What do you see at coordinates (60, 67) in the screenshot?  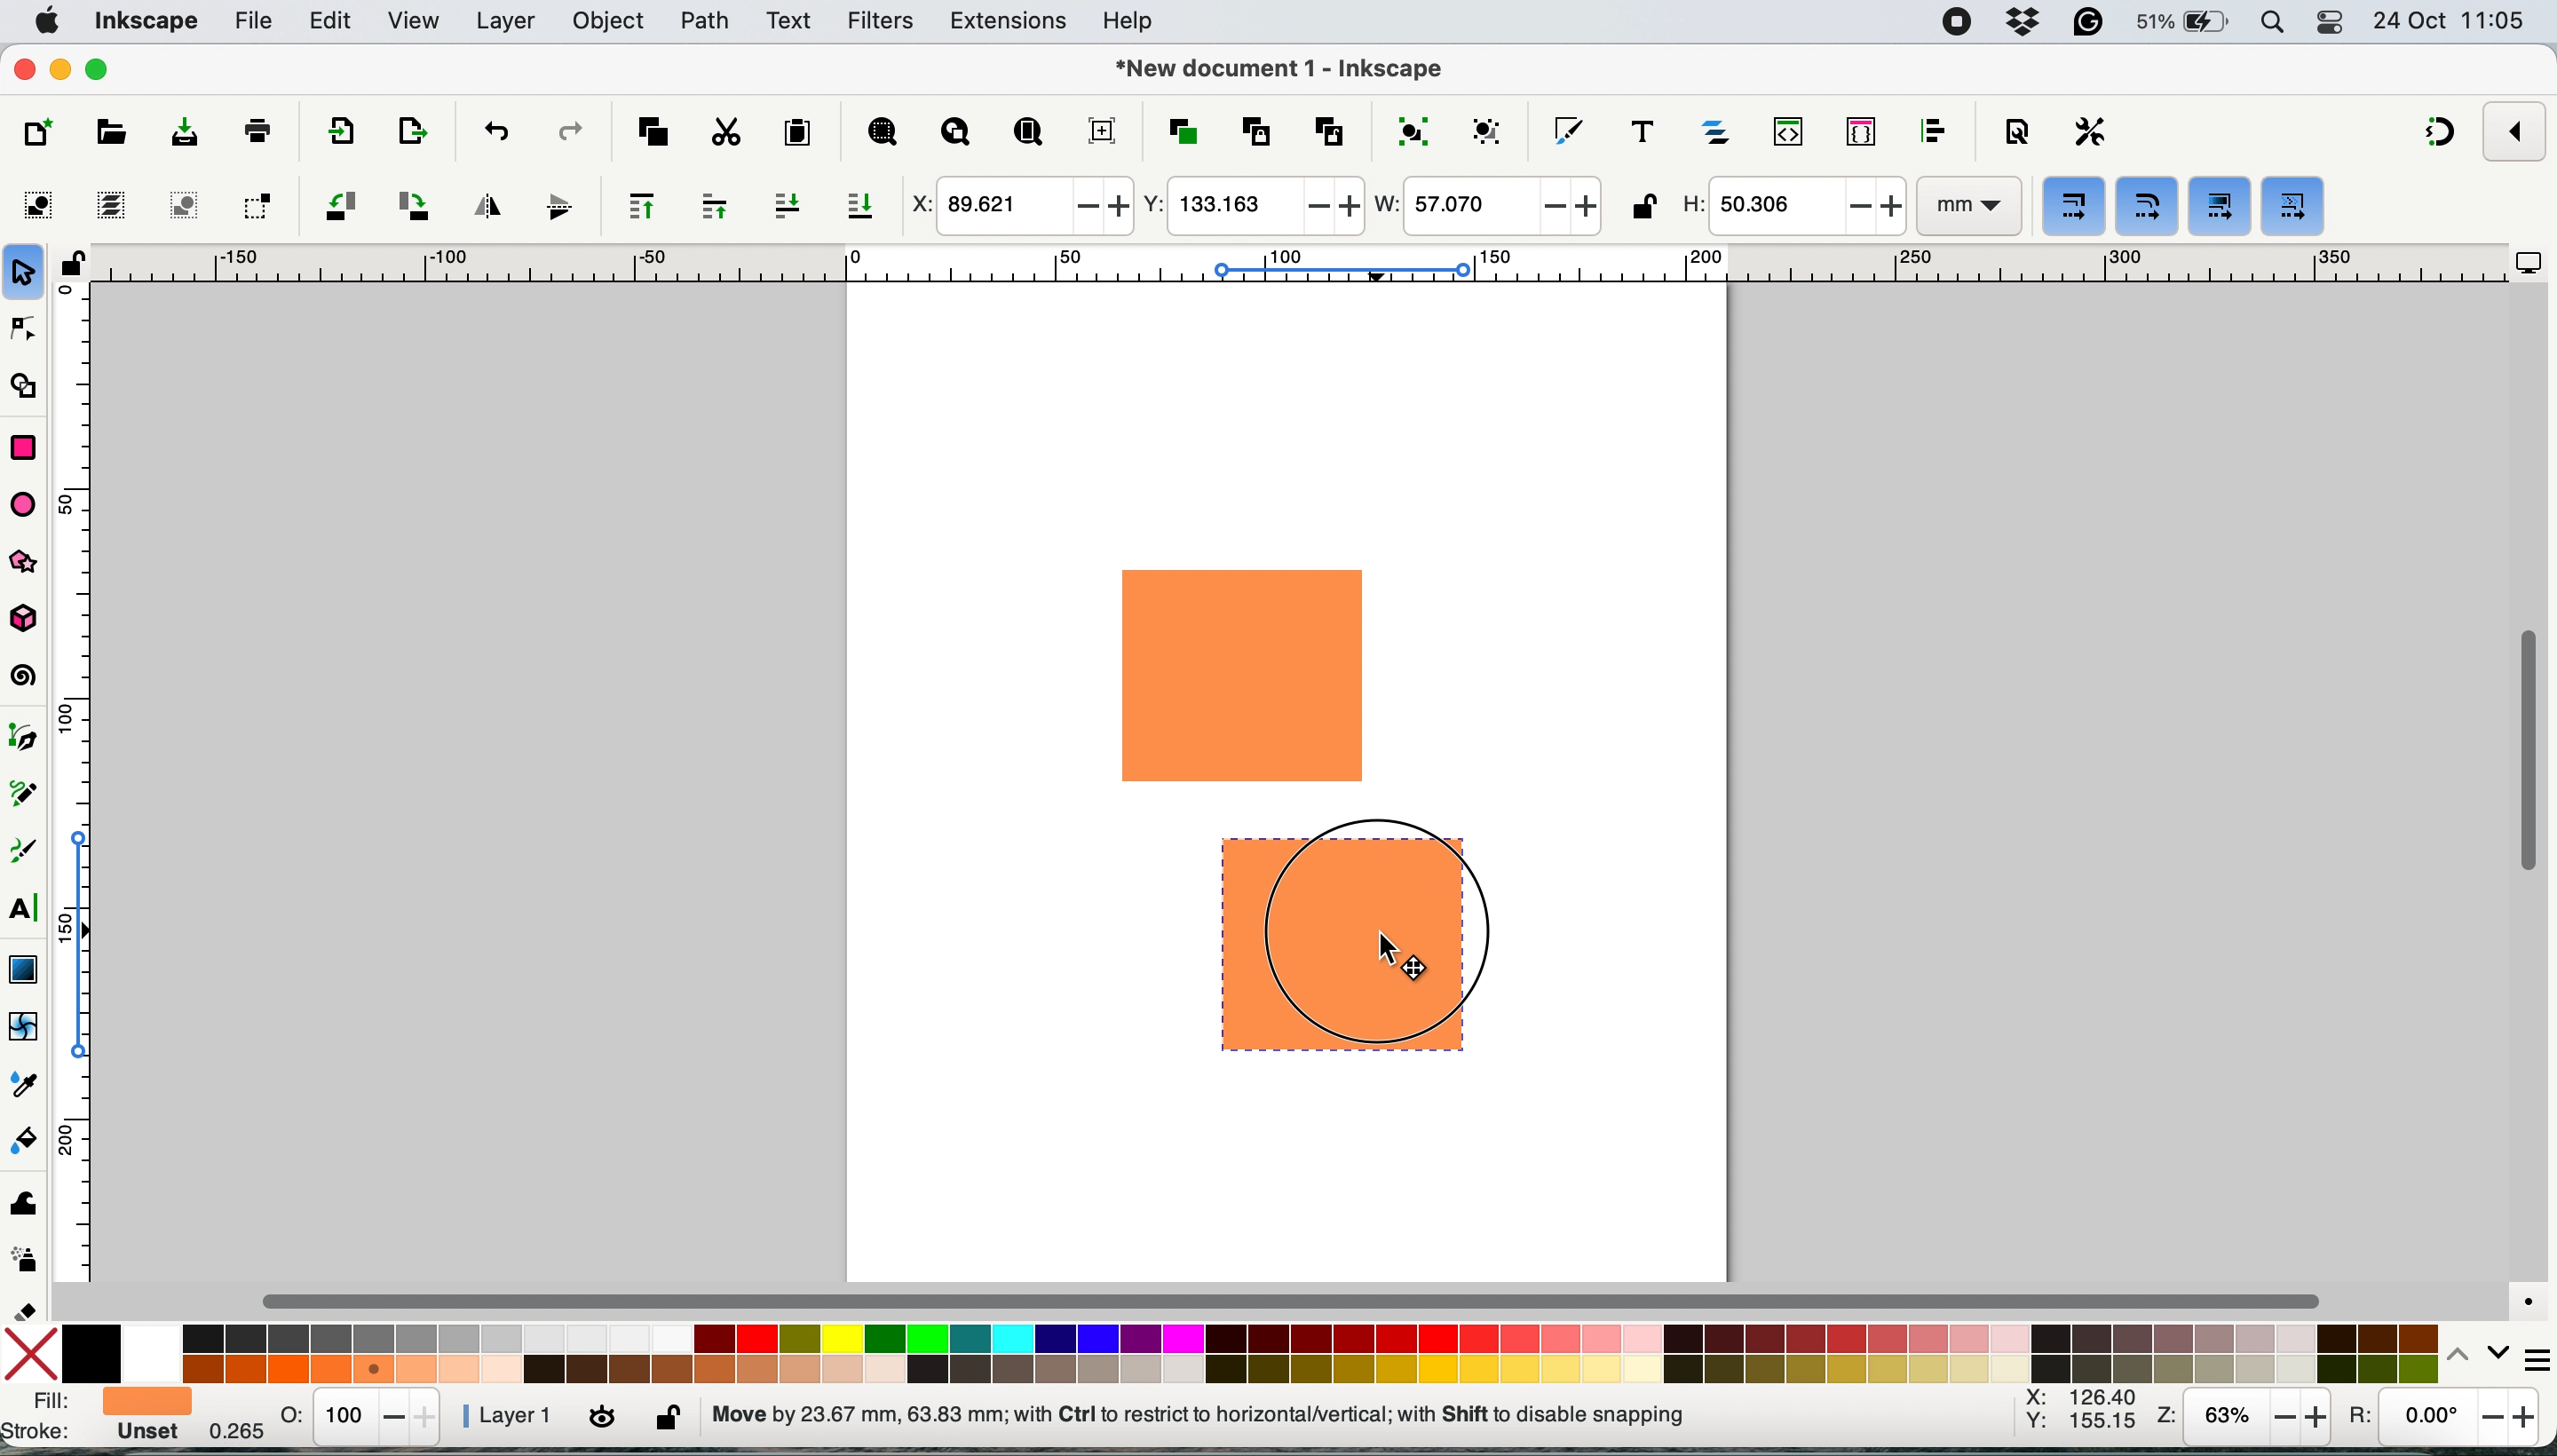 I see `minimise` at bounding box center [60, 67].